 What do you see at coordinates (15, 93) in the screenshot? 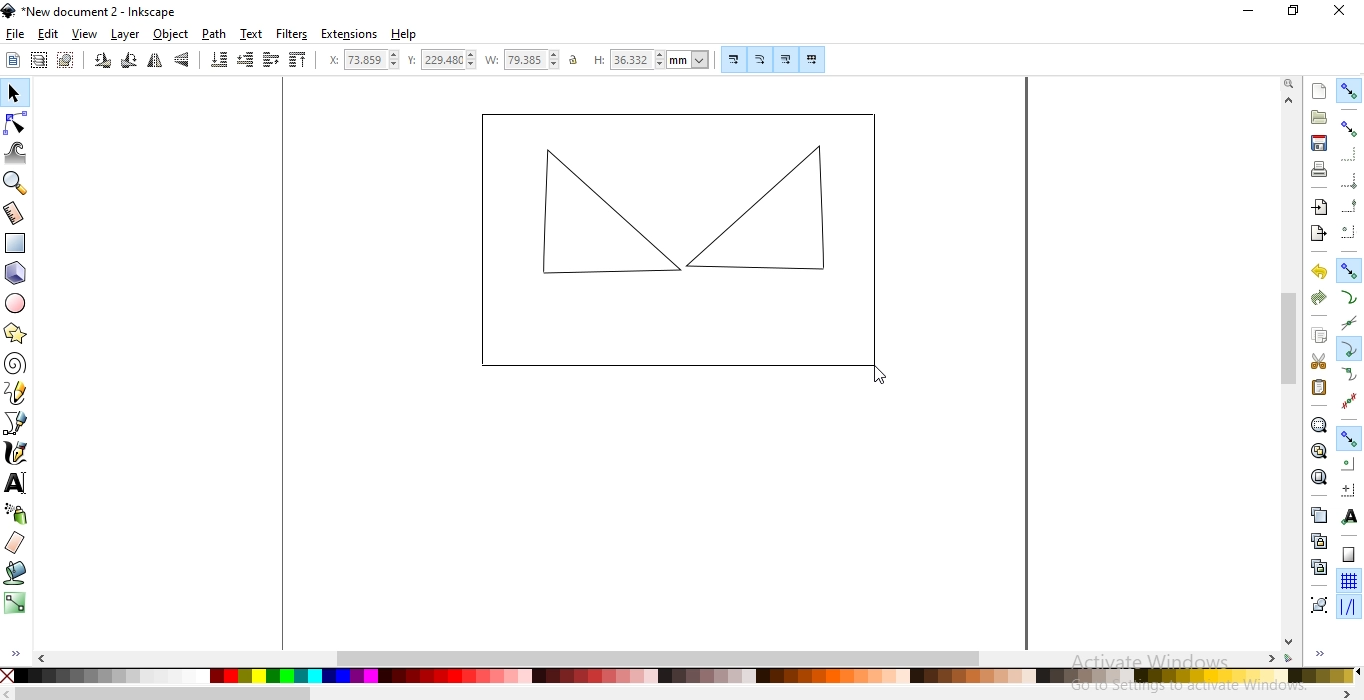
I see `select and transform objects` at bounding box center [15, 93].